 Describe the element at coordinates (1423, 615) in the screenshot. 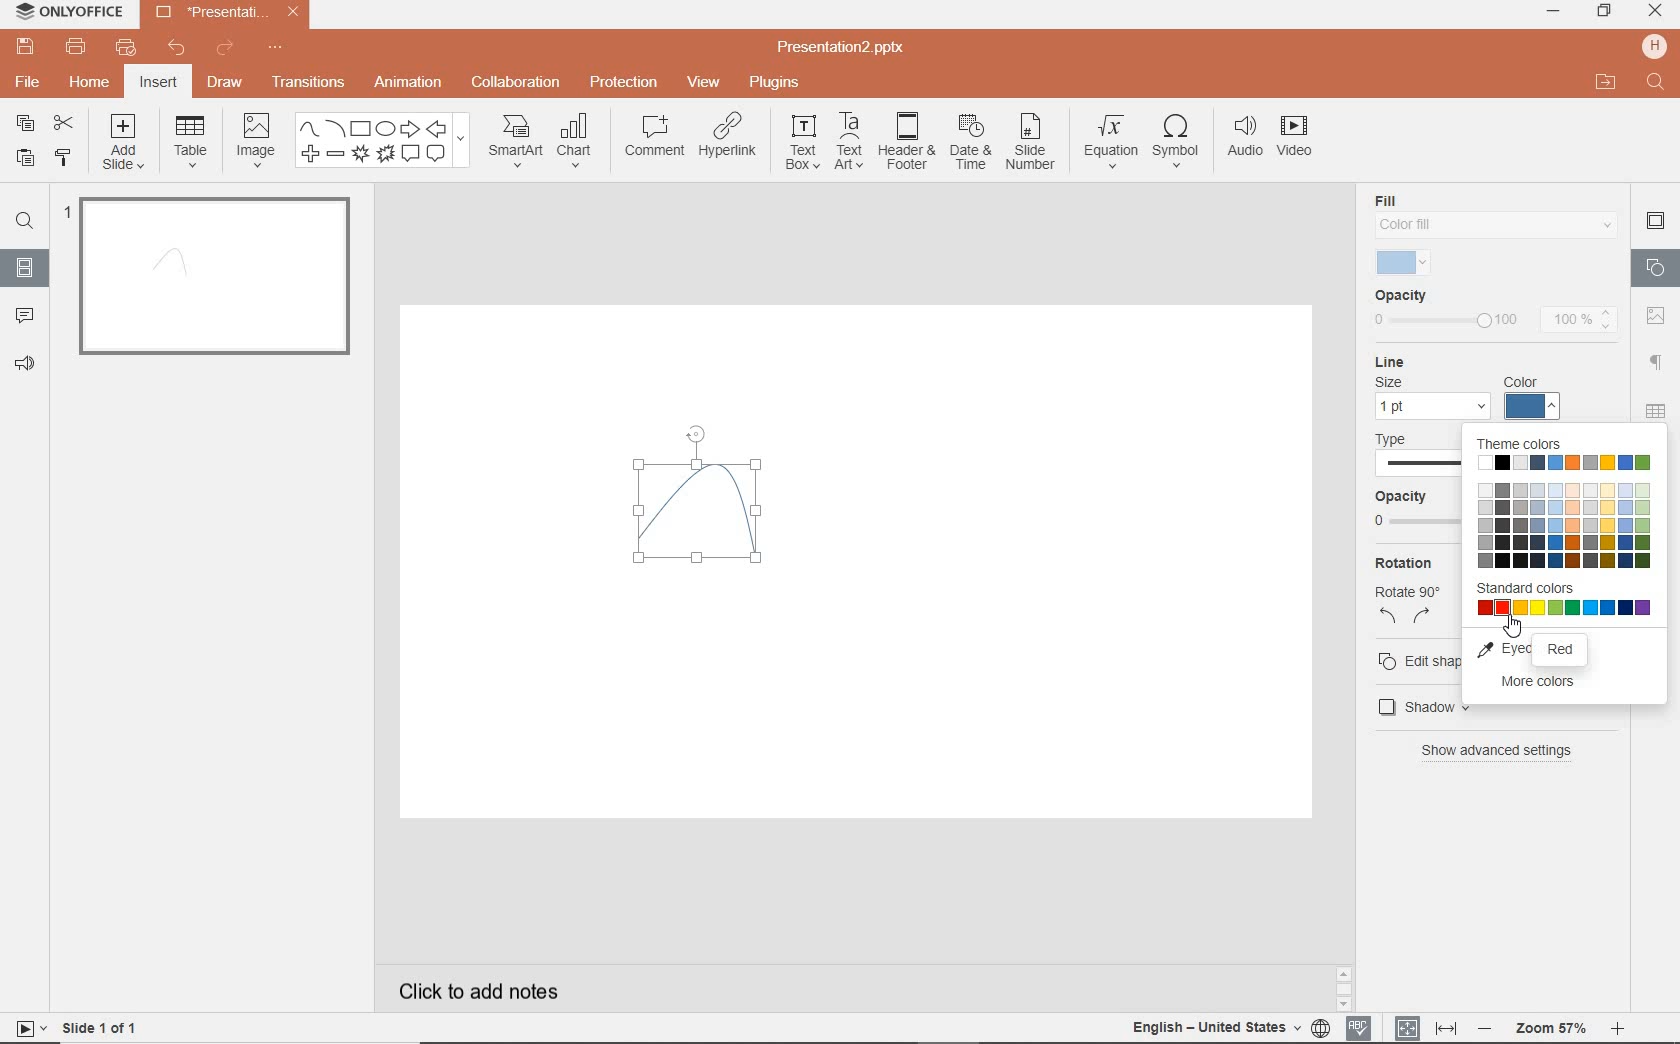

I see `rotate right` at that location.